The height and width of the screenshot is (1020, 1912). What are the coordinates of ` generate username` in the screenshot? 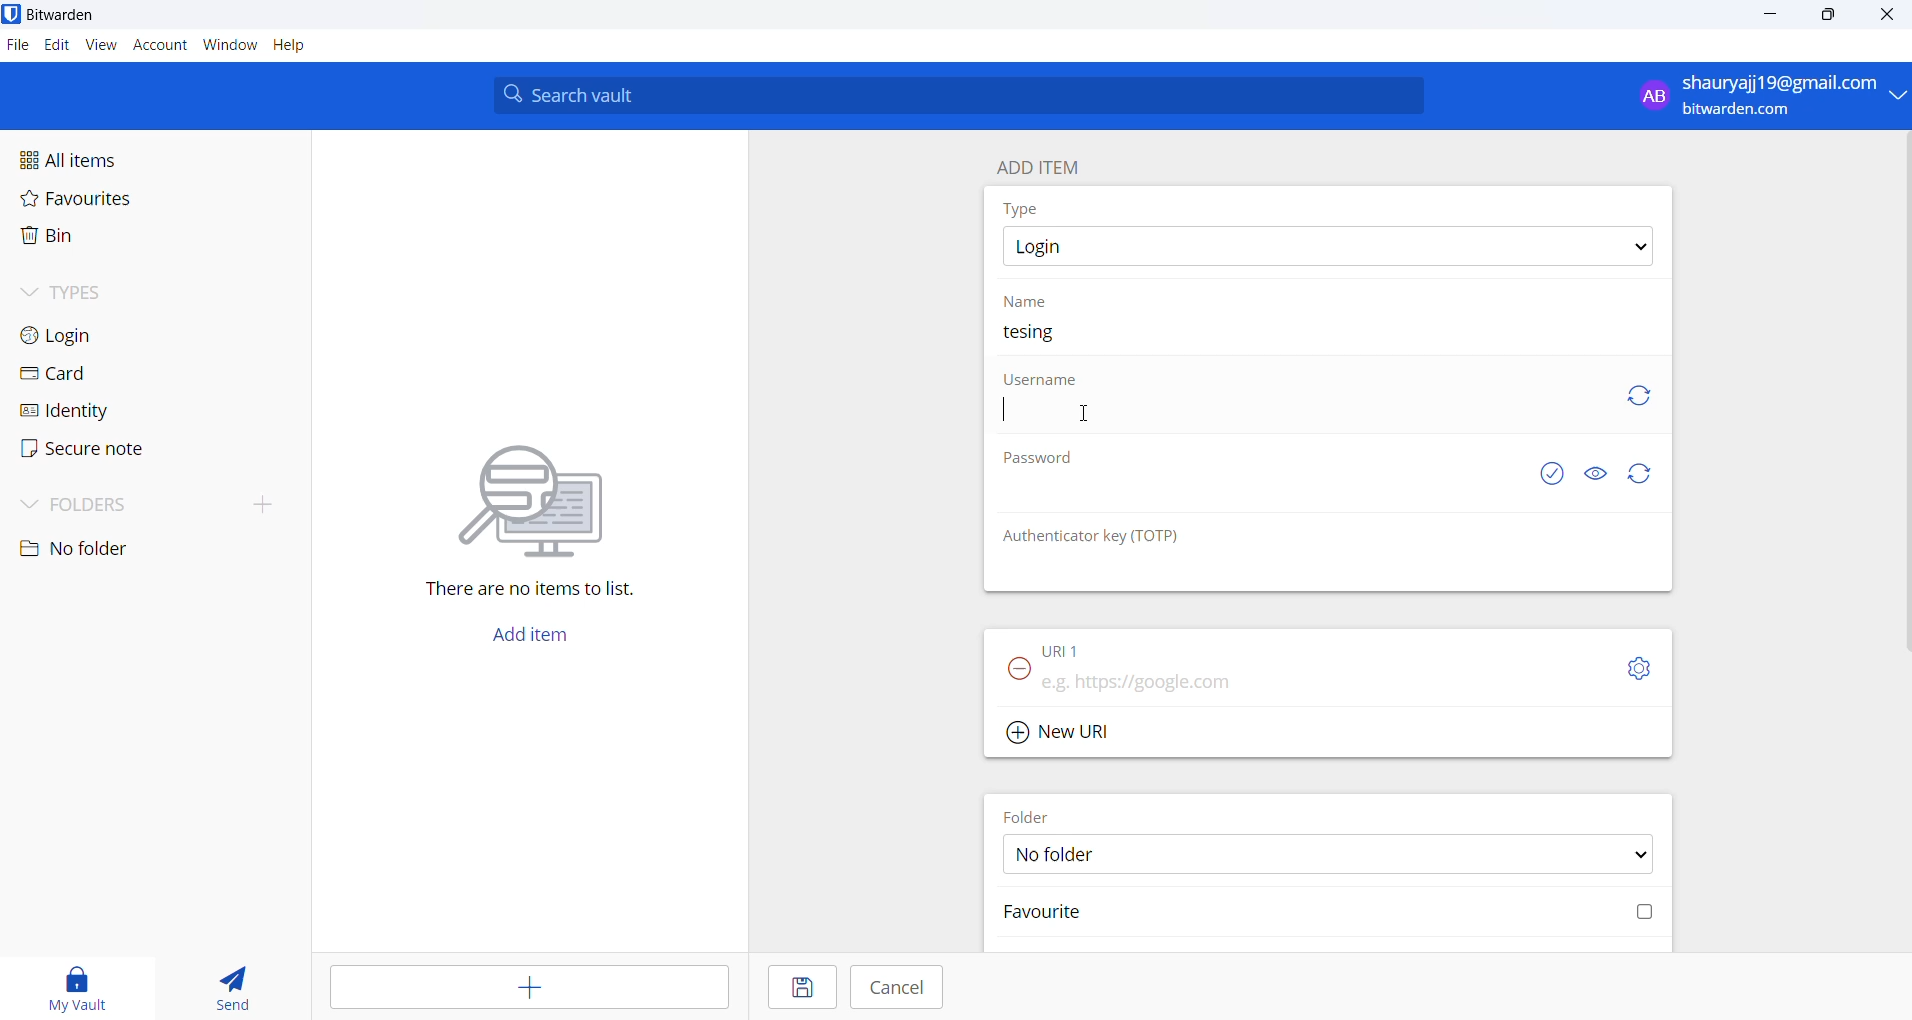 It's located at (1639, 393).